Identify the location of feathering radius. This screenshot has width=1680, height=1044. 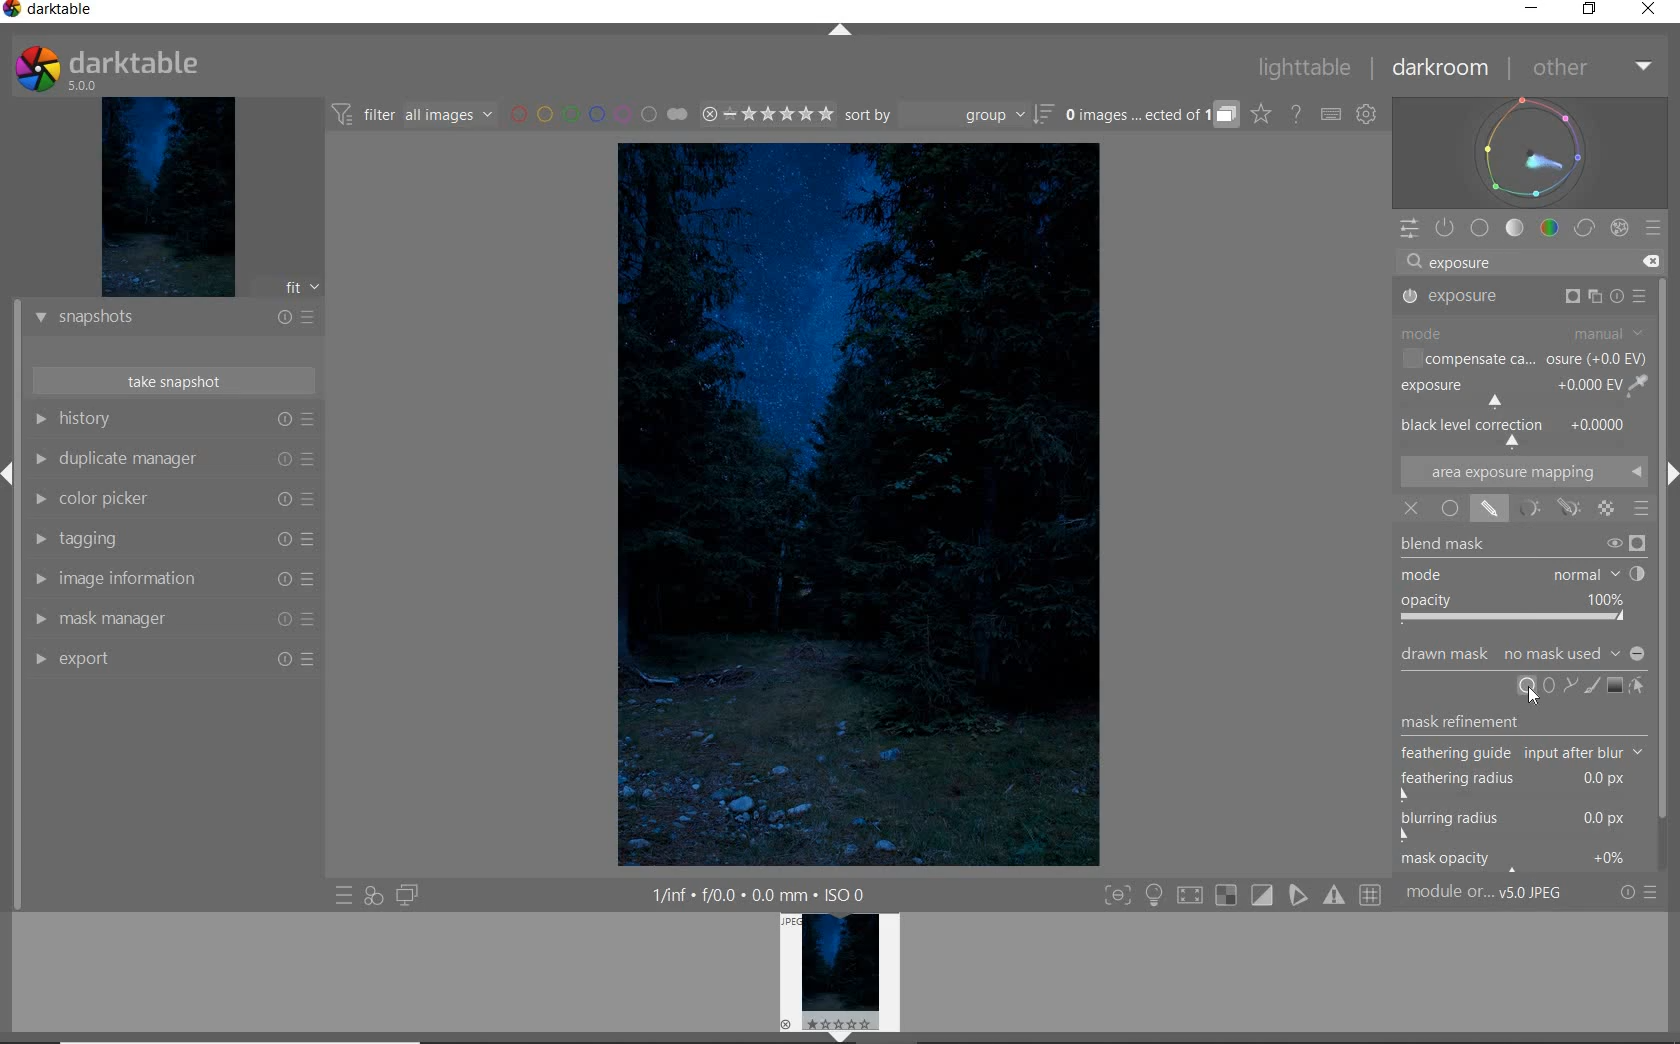
(1521, 786).